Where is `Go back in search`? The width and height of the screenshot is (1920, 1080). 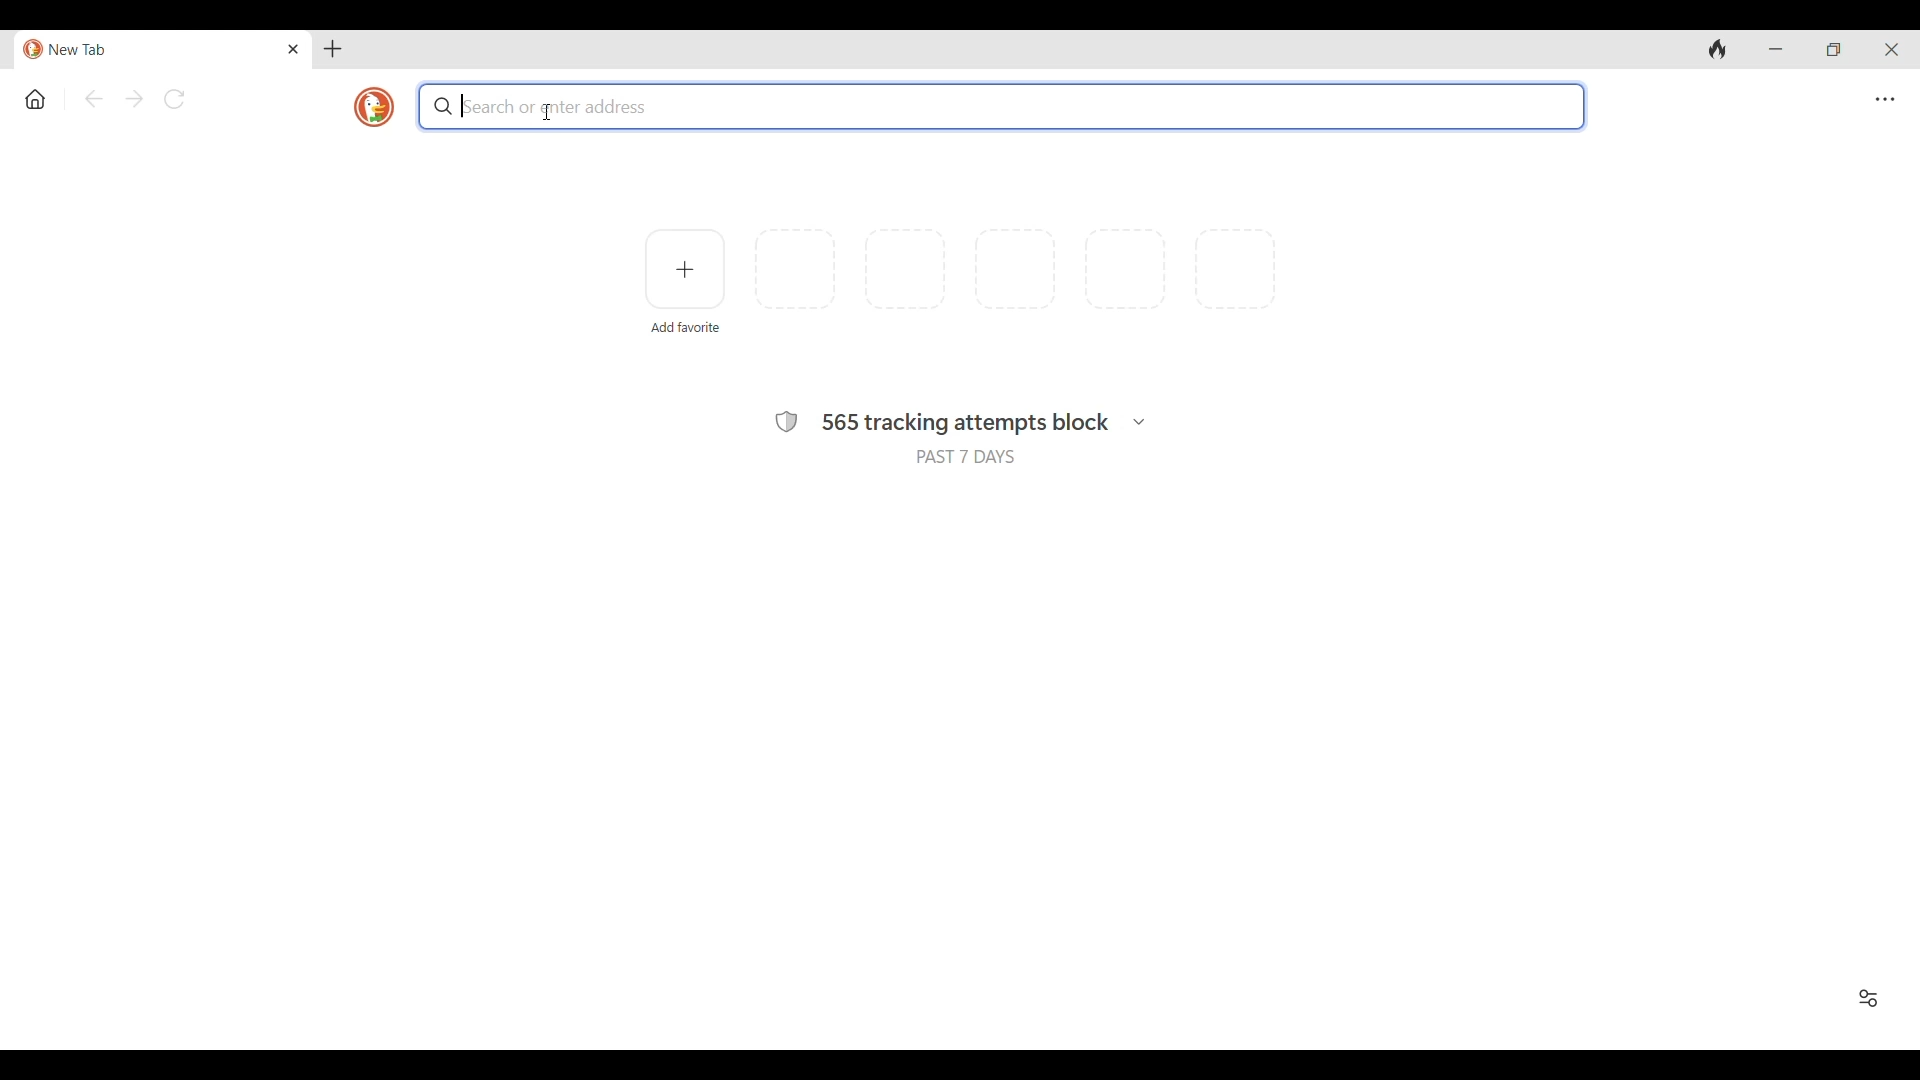 Go back in search is located at coordinates (93, 98).